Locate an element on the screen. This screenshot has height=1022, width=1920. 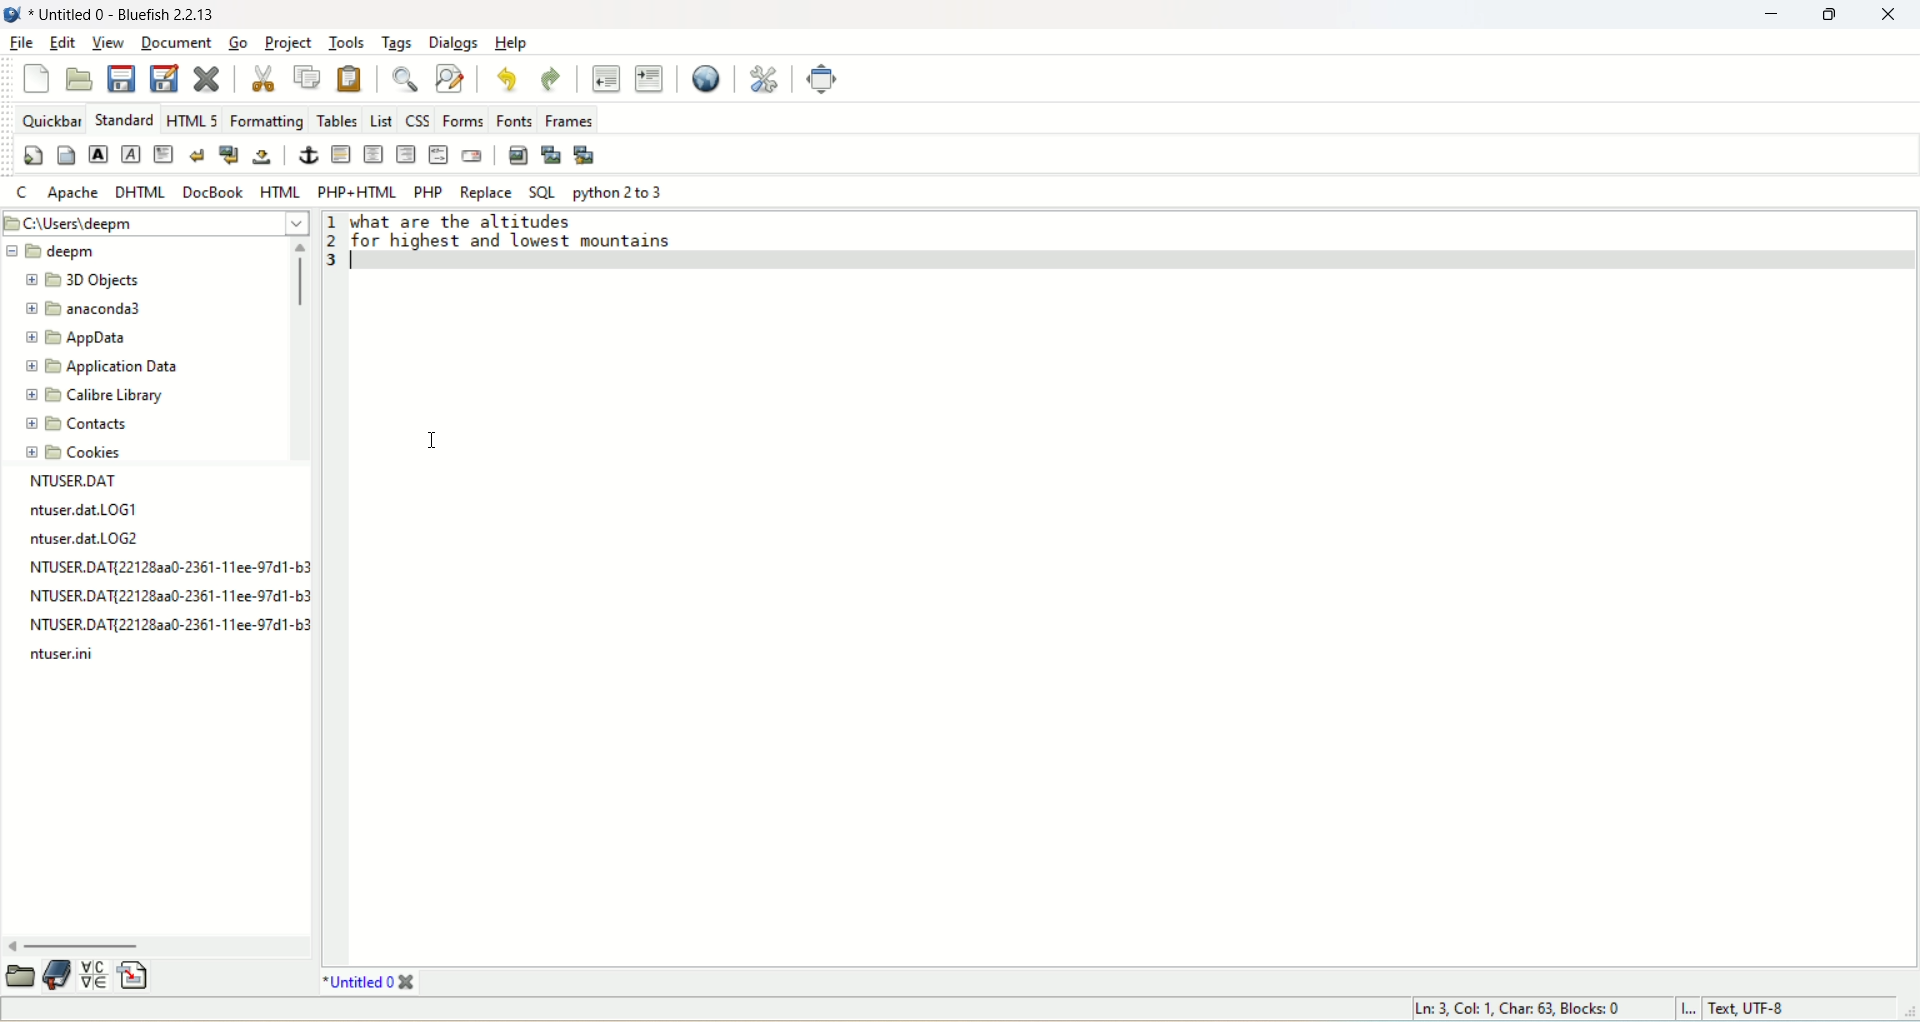
right justify is located at coordinates (405, 155).